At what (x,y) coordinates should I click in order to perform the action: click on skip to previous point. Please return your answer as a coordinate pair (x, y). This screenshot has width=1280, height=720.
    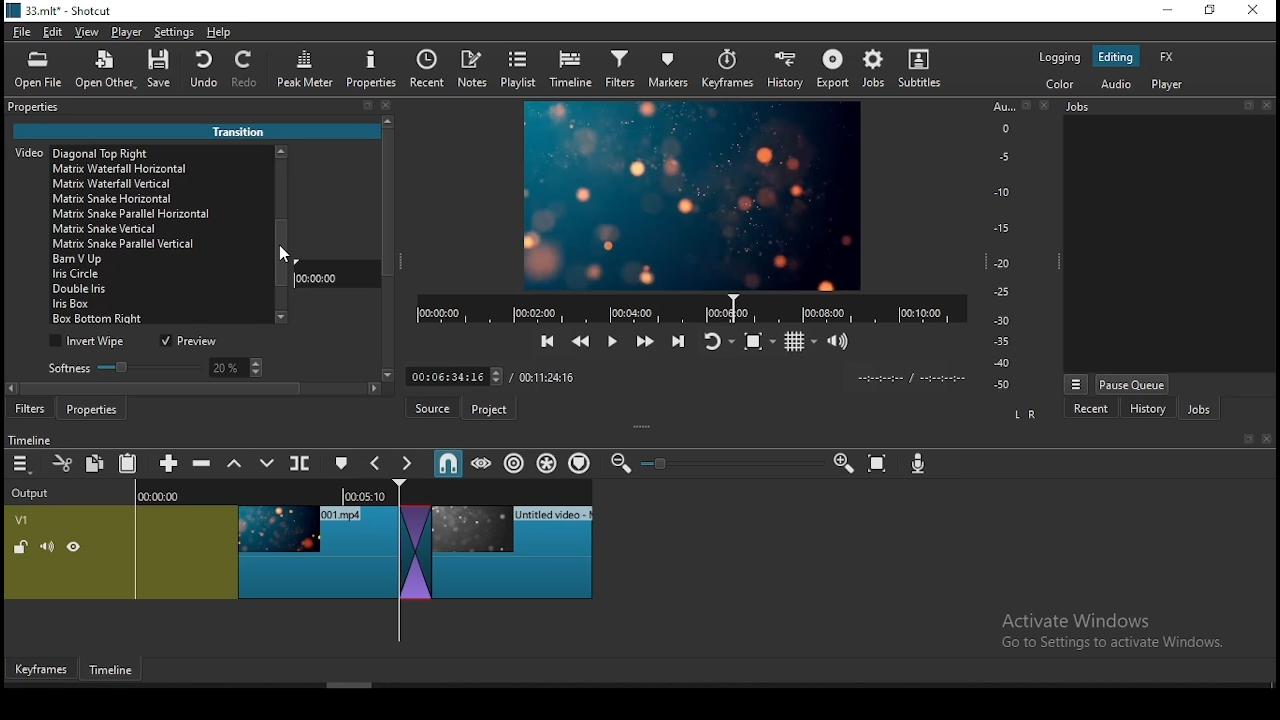
    Looking at the image, I should click on (545, 342).